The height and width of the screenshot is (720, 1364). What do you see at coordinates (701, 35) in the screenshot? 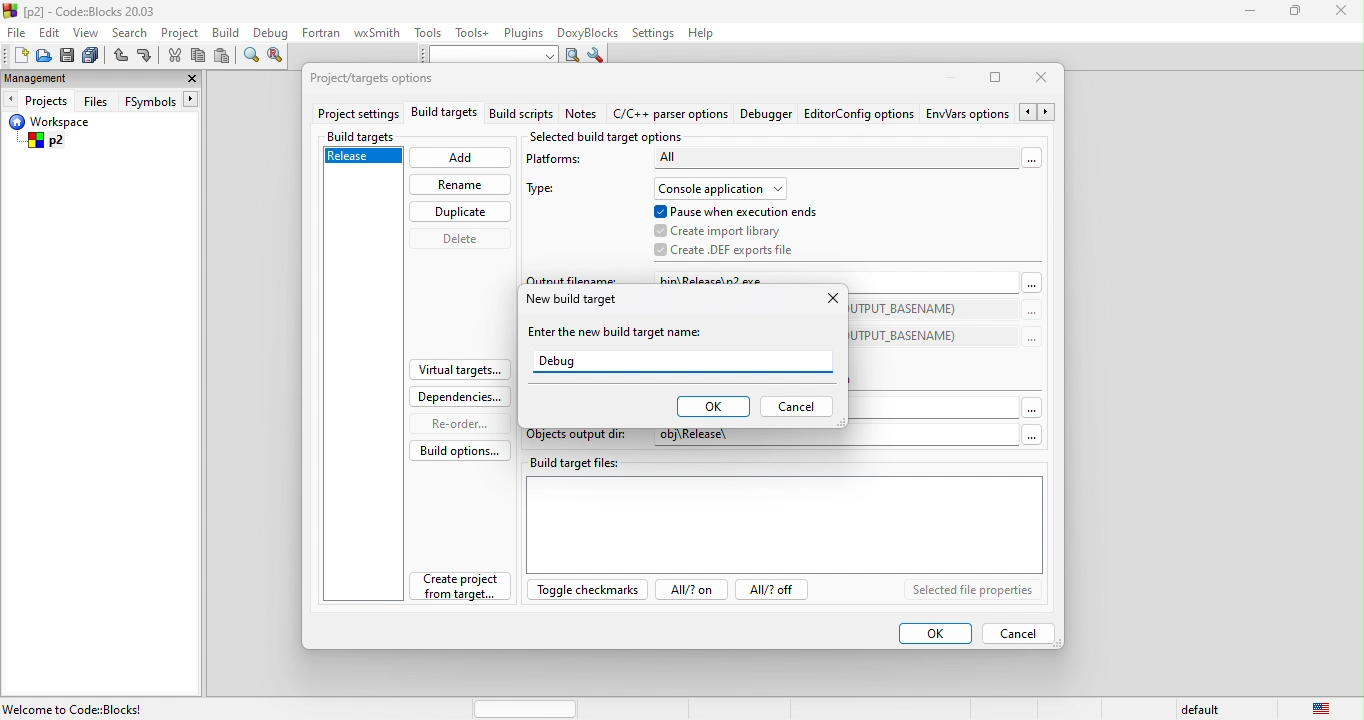
I see `help` at bounding box center [701, 35].